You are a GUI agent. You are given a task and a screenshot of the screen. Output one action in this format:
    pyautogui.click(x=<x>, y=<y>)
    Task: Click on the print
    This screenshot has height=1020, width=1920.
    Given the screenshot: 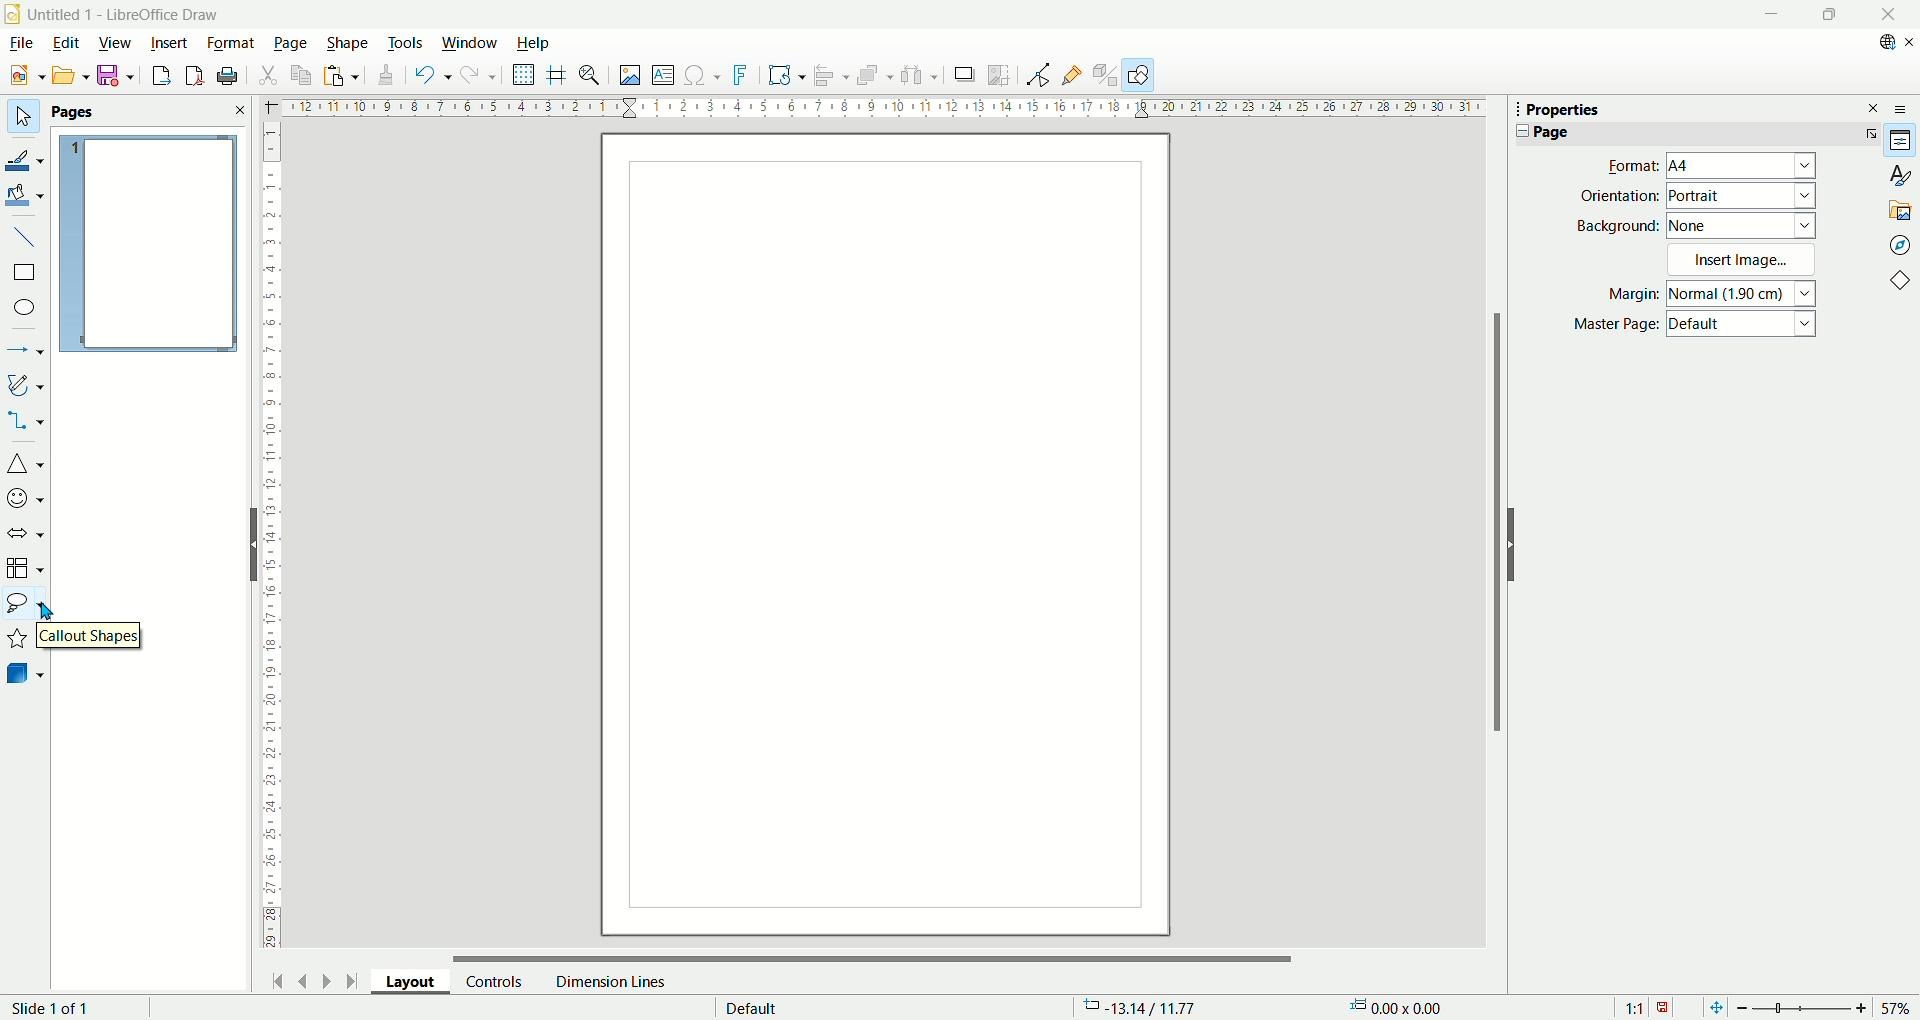 What is the action you would take?
    pyautogui.click(x=228, y=76)
    